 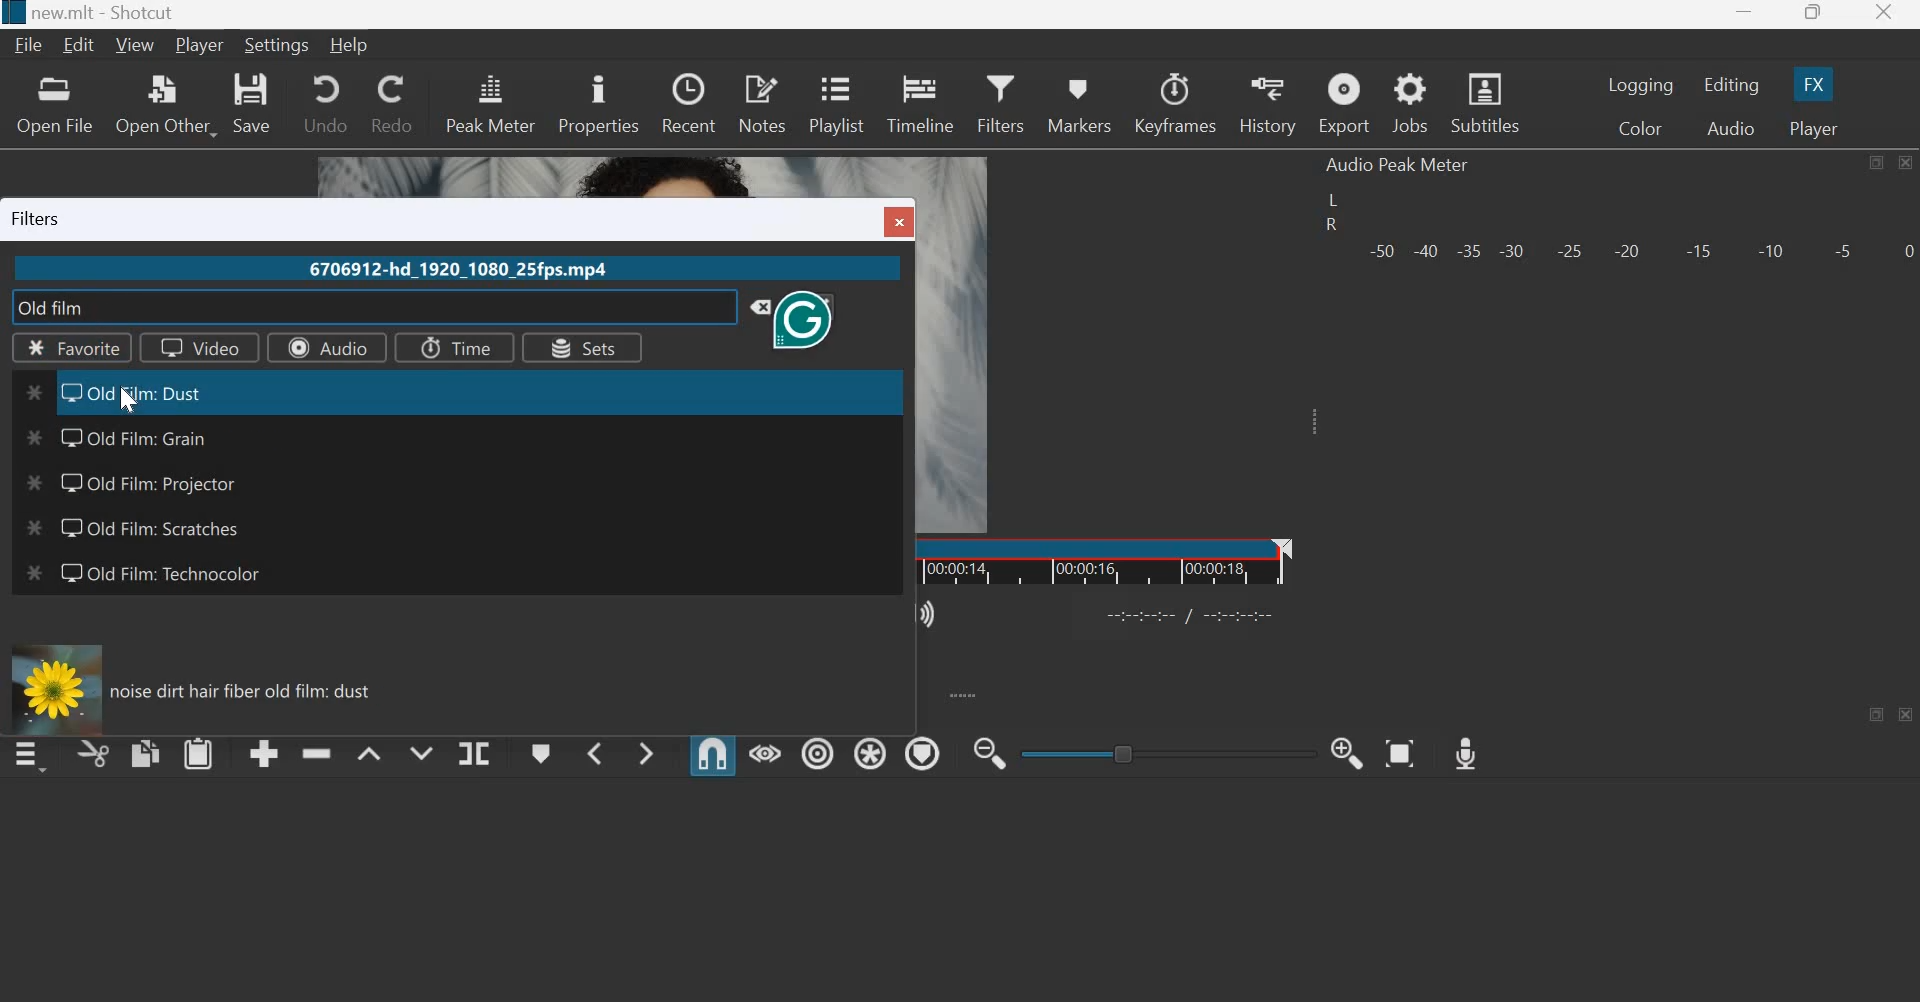 I want to click on cursor, so click(x=130, y=402).